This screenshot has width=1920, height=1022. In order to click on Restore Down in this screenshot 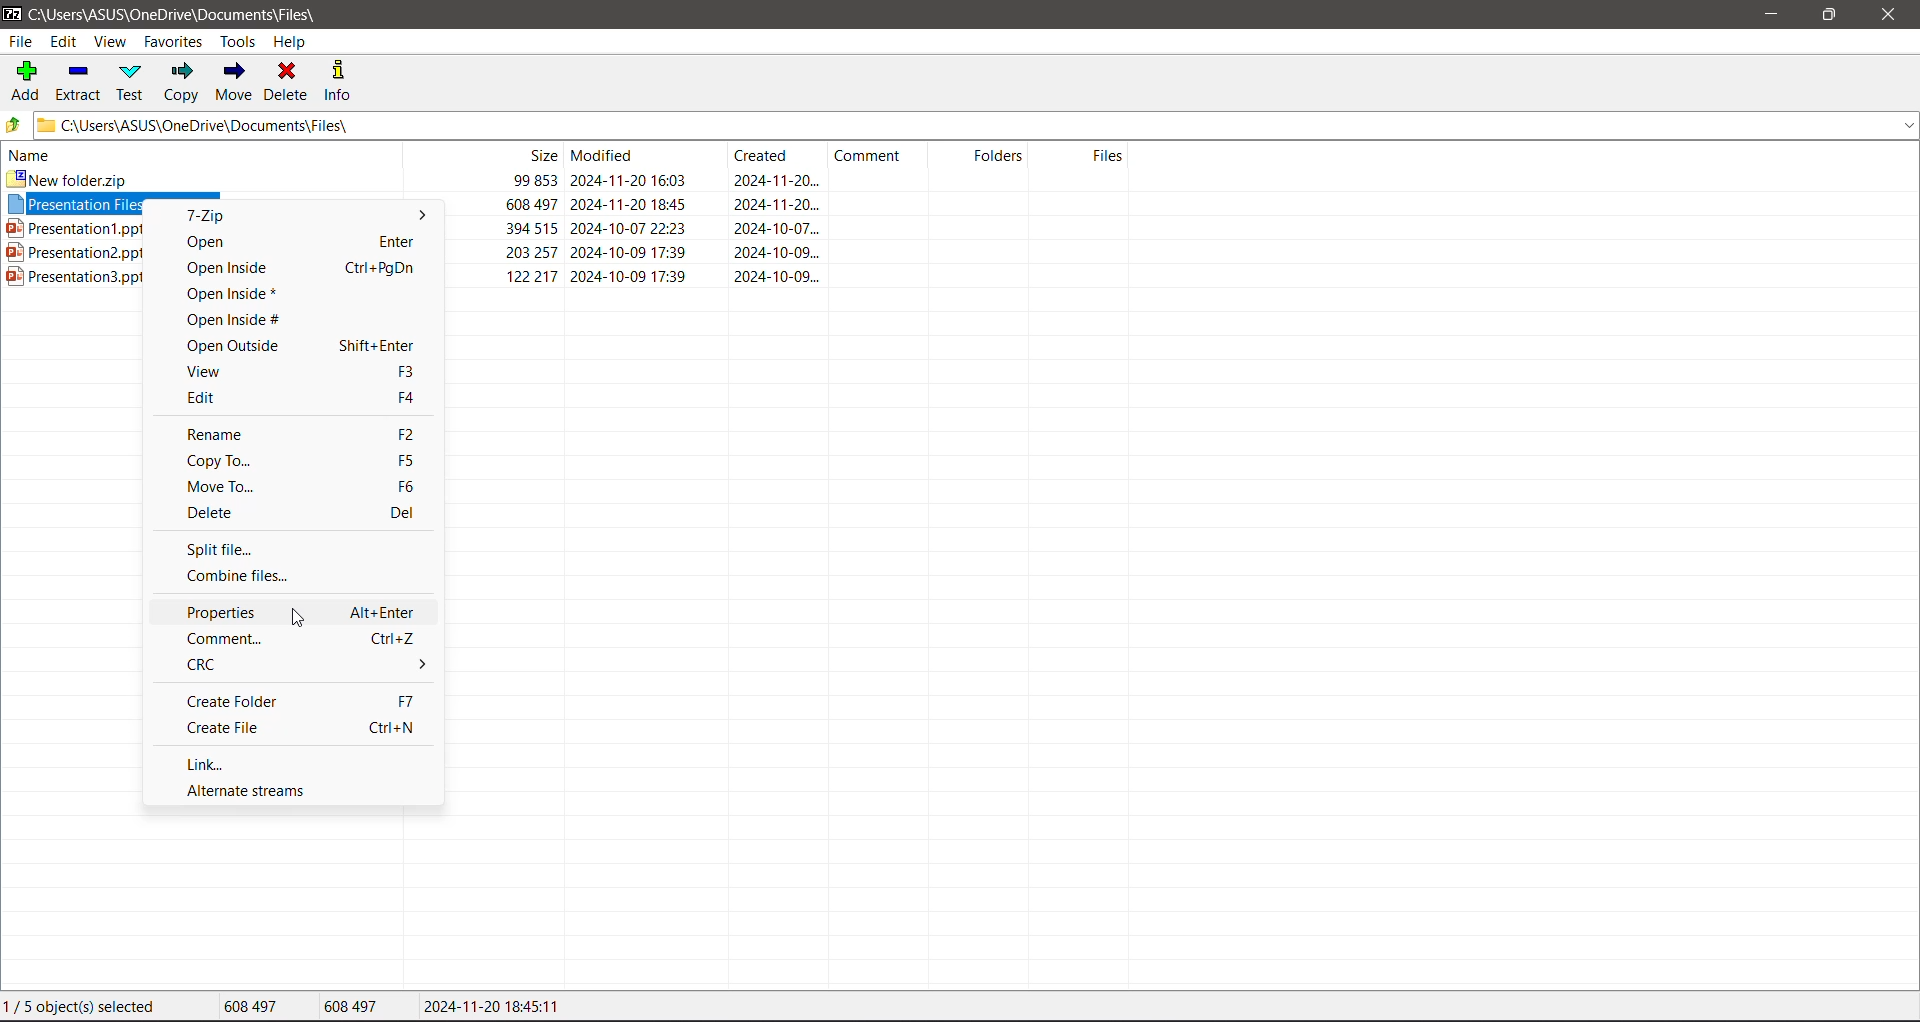, I will do `click(1832, 14)`.